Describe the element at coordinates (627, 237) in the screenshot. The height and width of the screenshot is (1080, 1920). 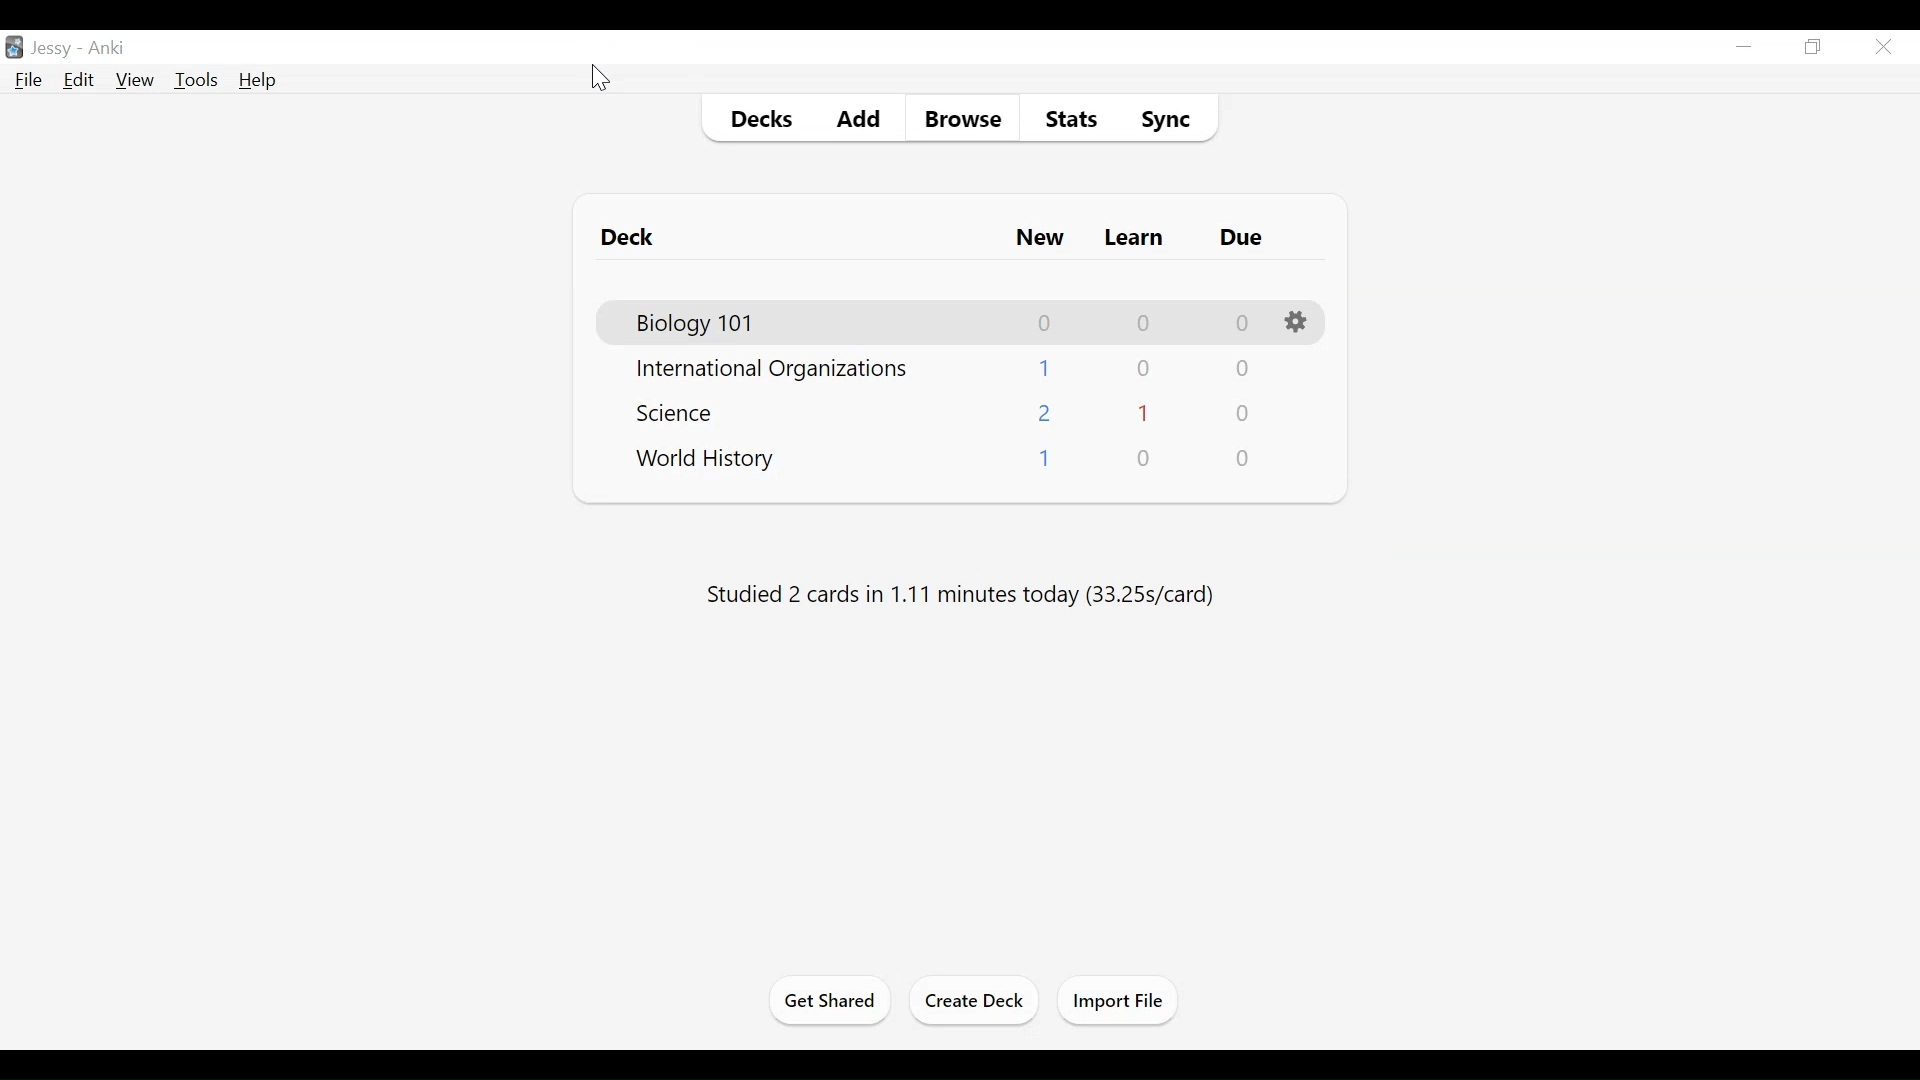
I see `Deck` at that location.